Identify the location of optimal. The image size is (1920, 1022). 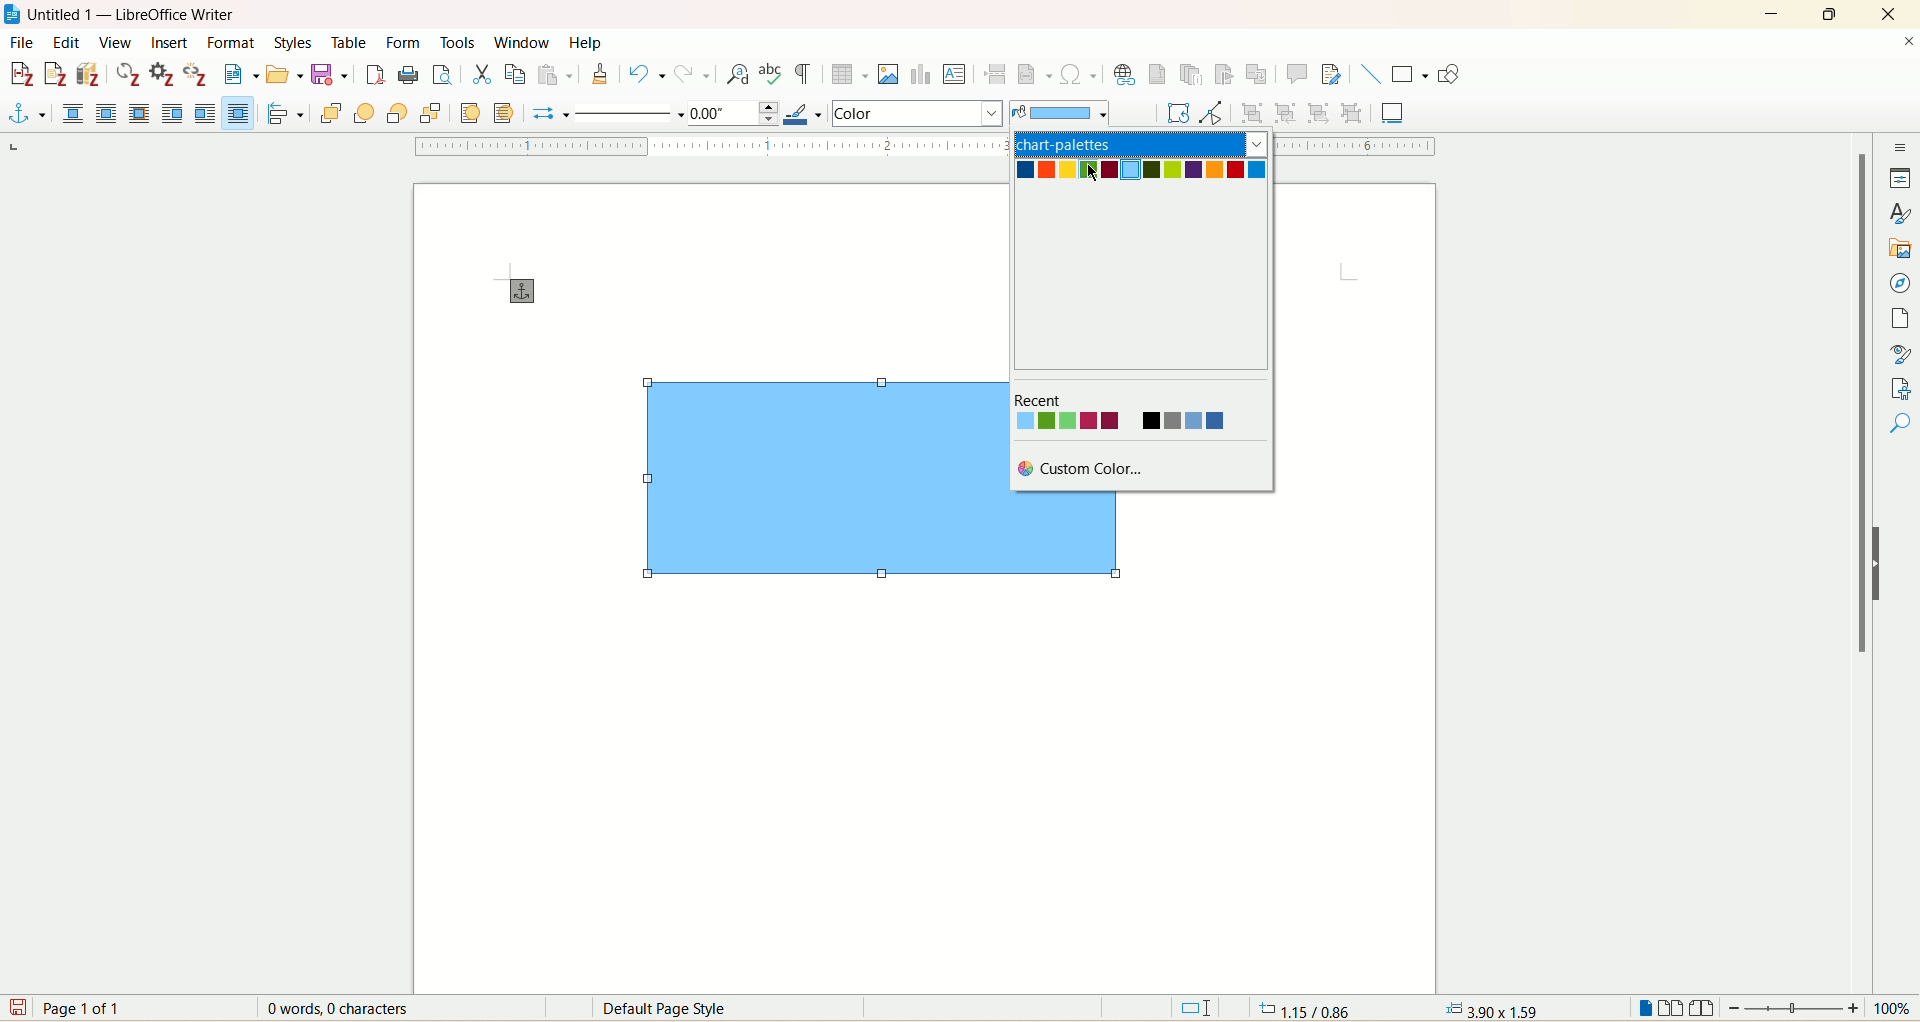
(137, 112).